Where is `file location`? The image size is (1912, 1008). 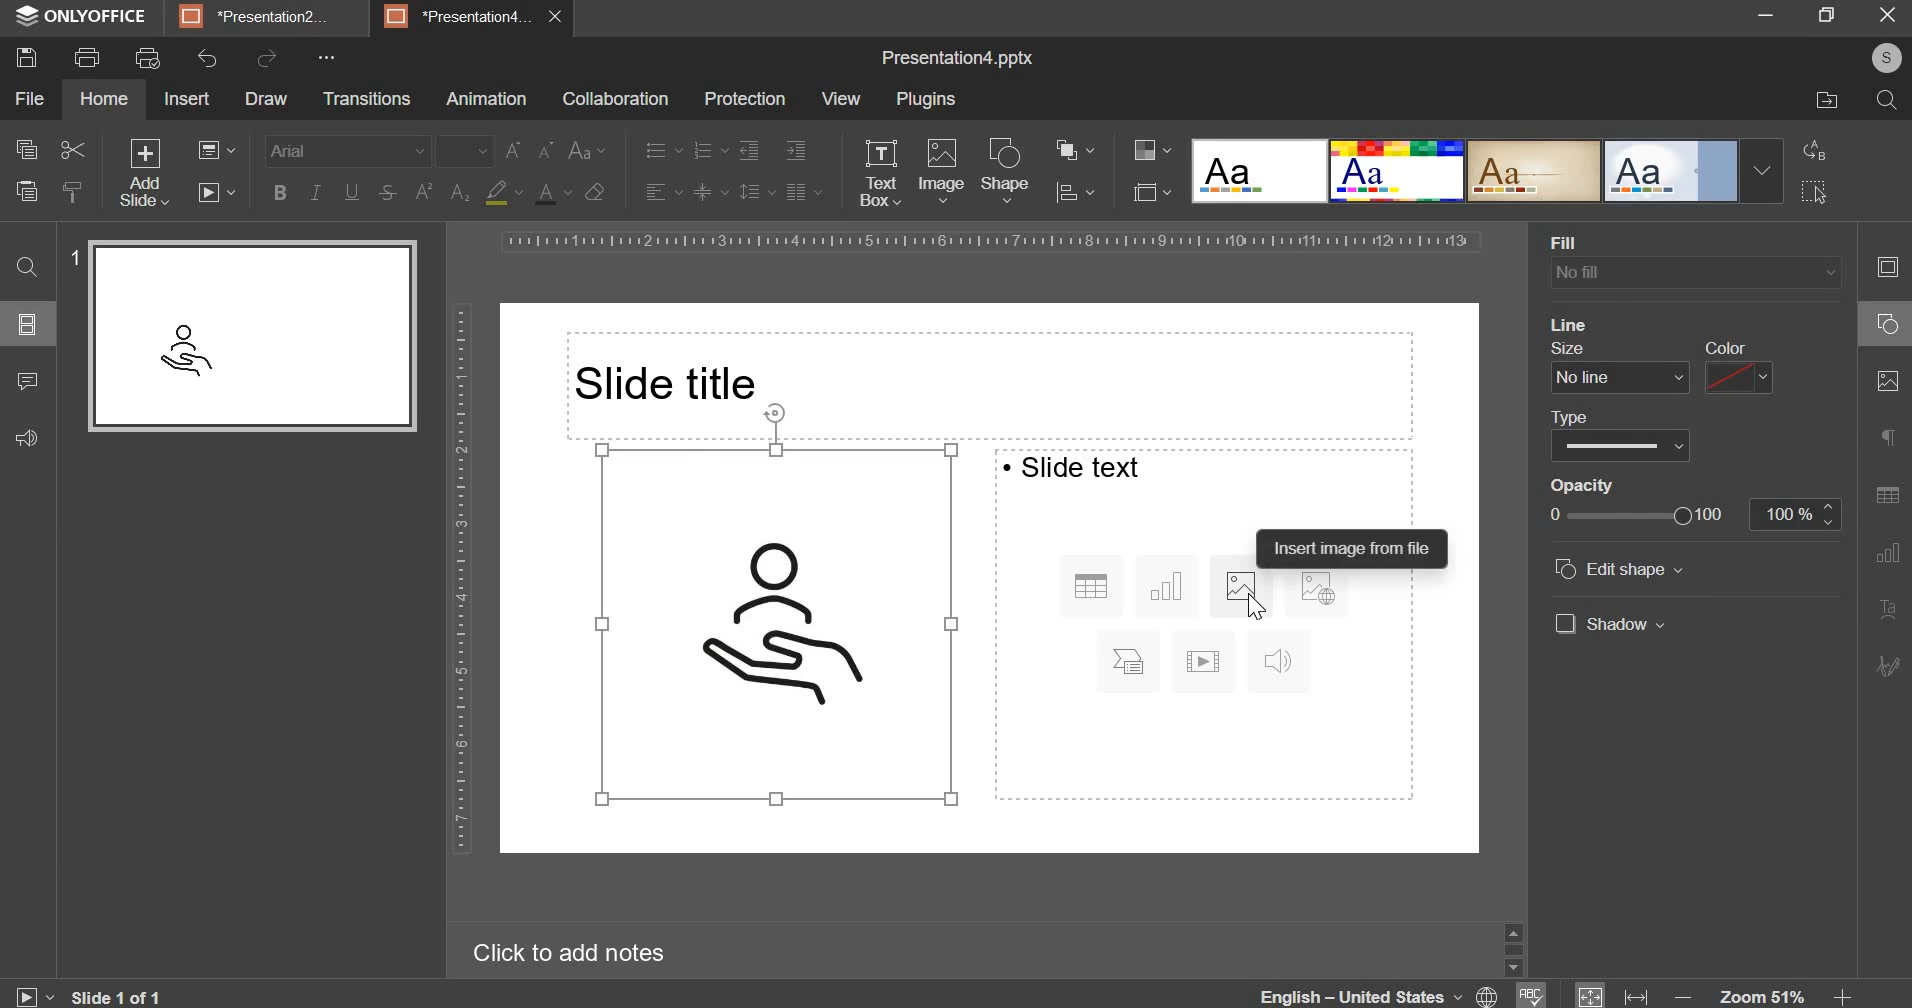
file location is located at coordinates (1827, 101).